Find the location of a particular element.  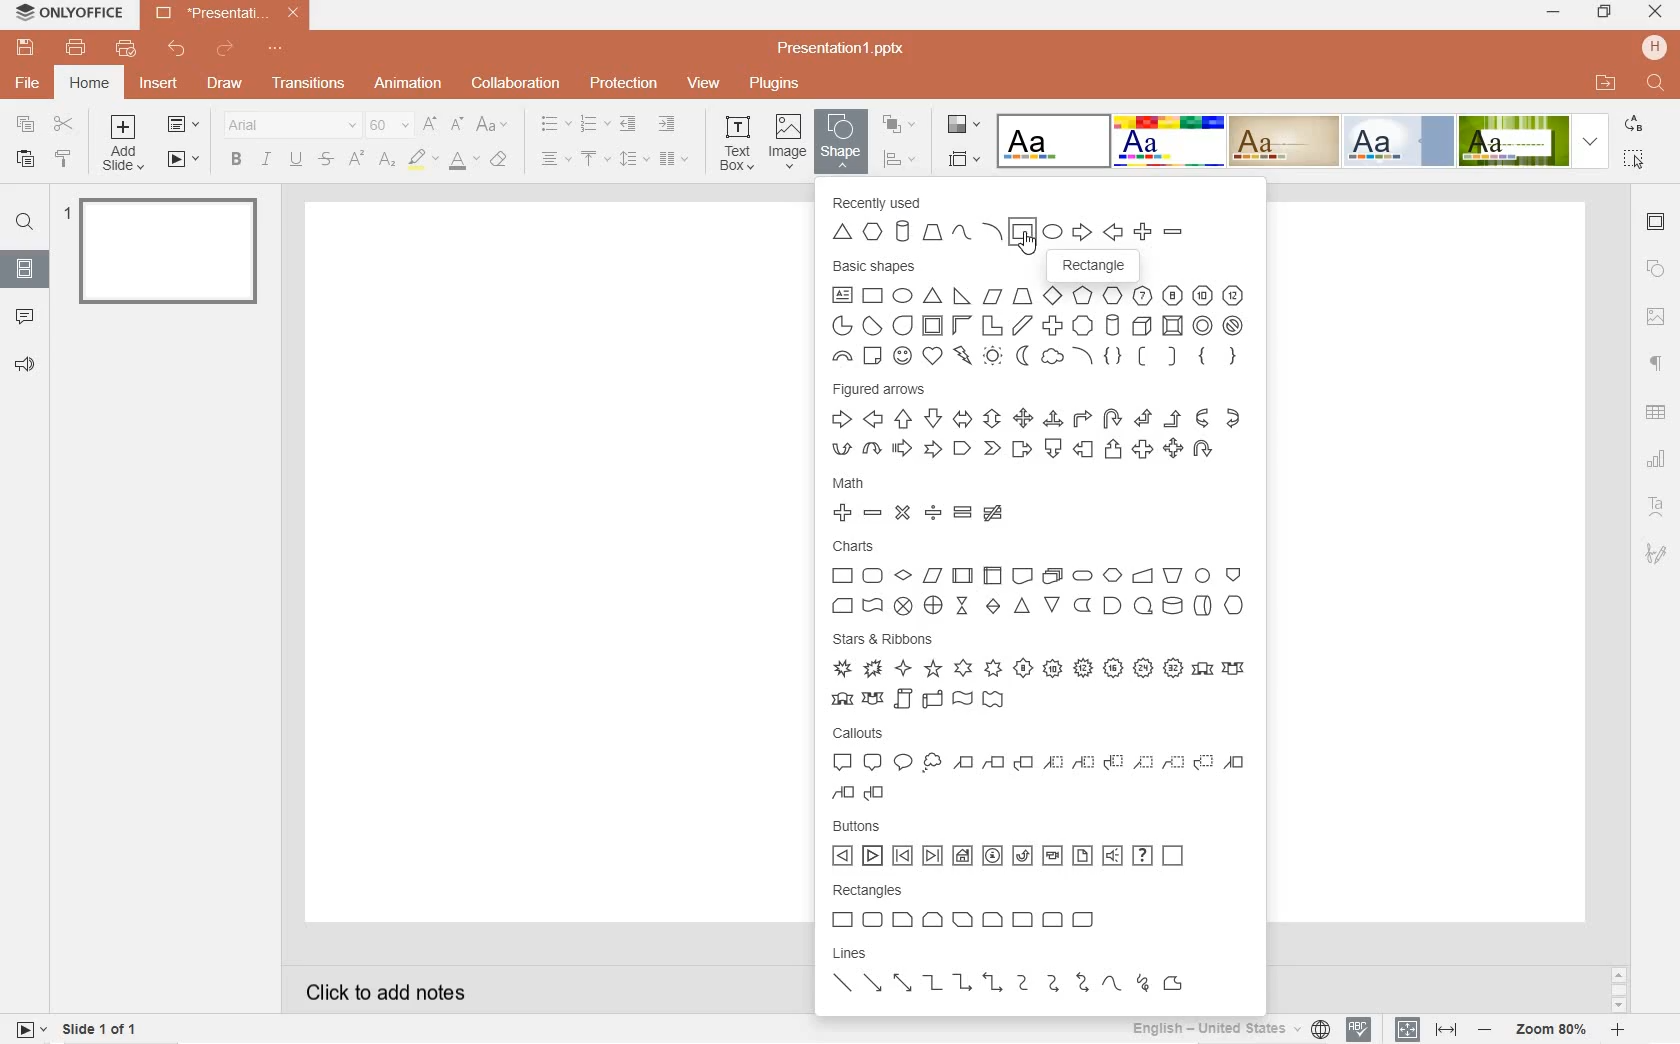

MINIMIZE is located at coordinates (1554, 14).